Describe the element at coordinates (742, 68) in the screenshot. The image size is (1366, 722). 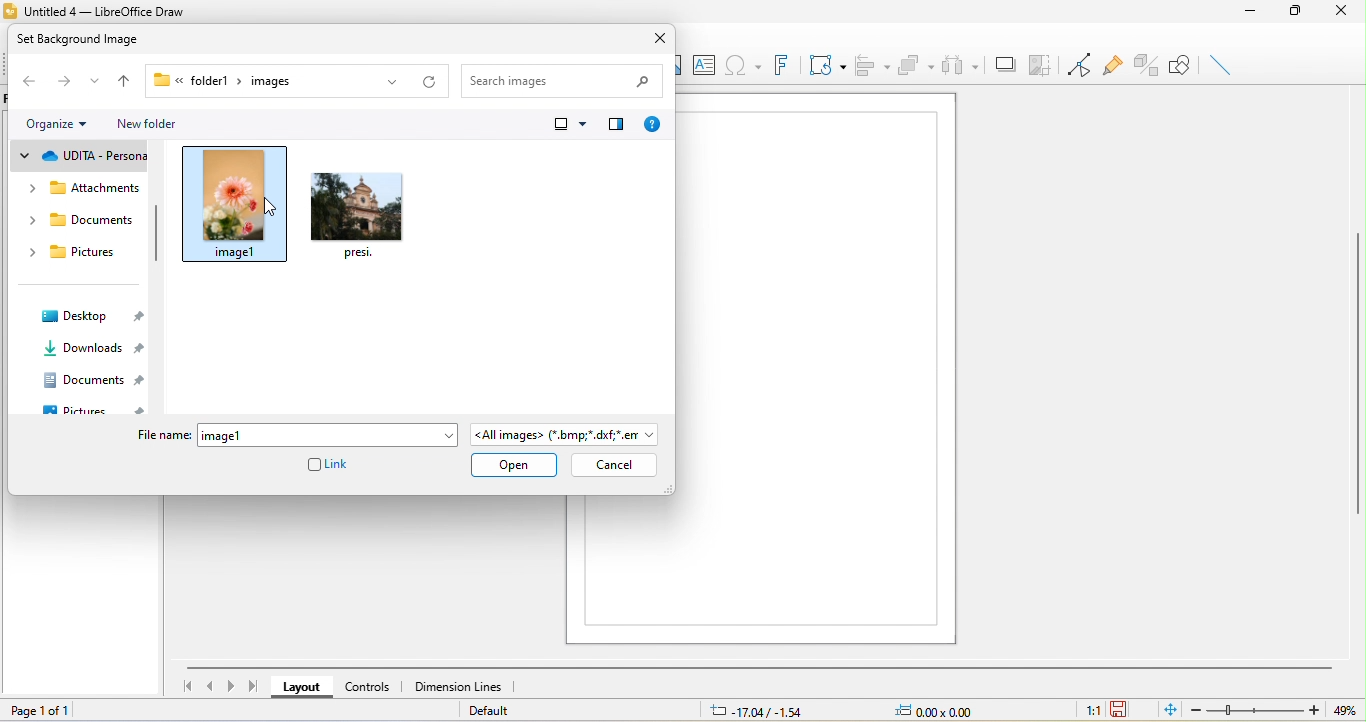
I see `special character` at that location.